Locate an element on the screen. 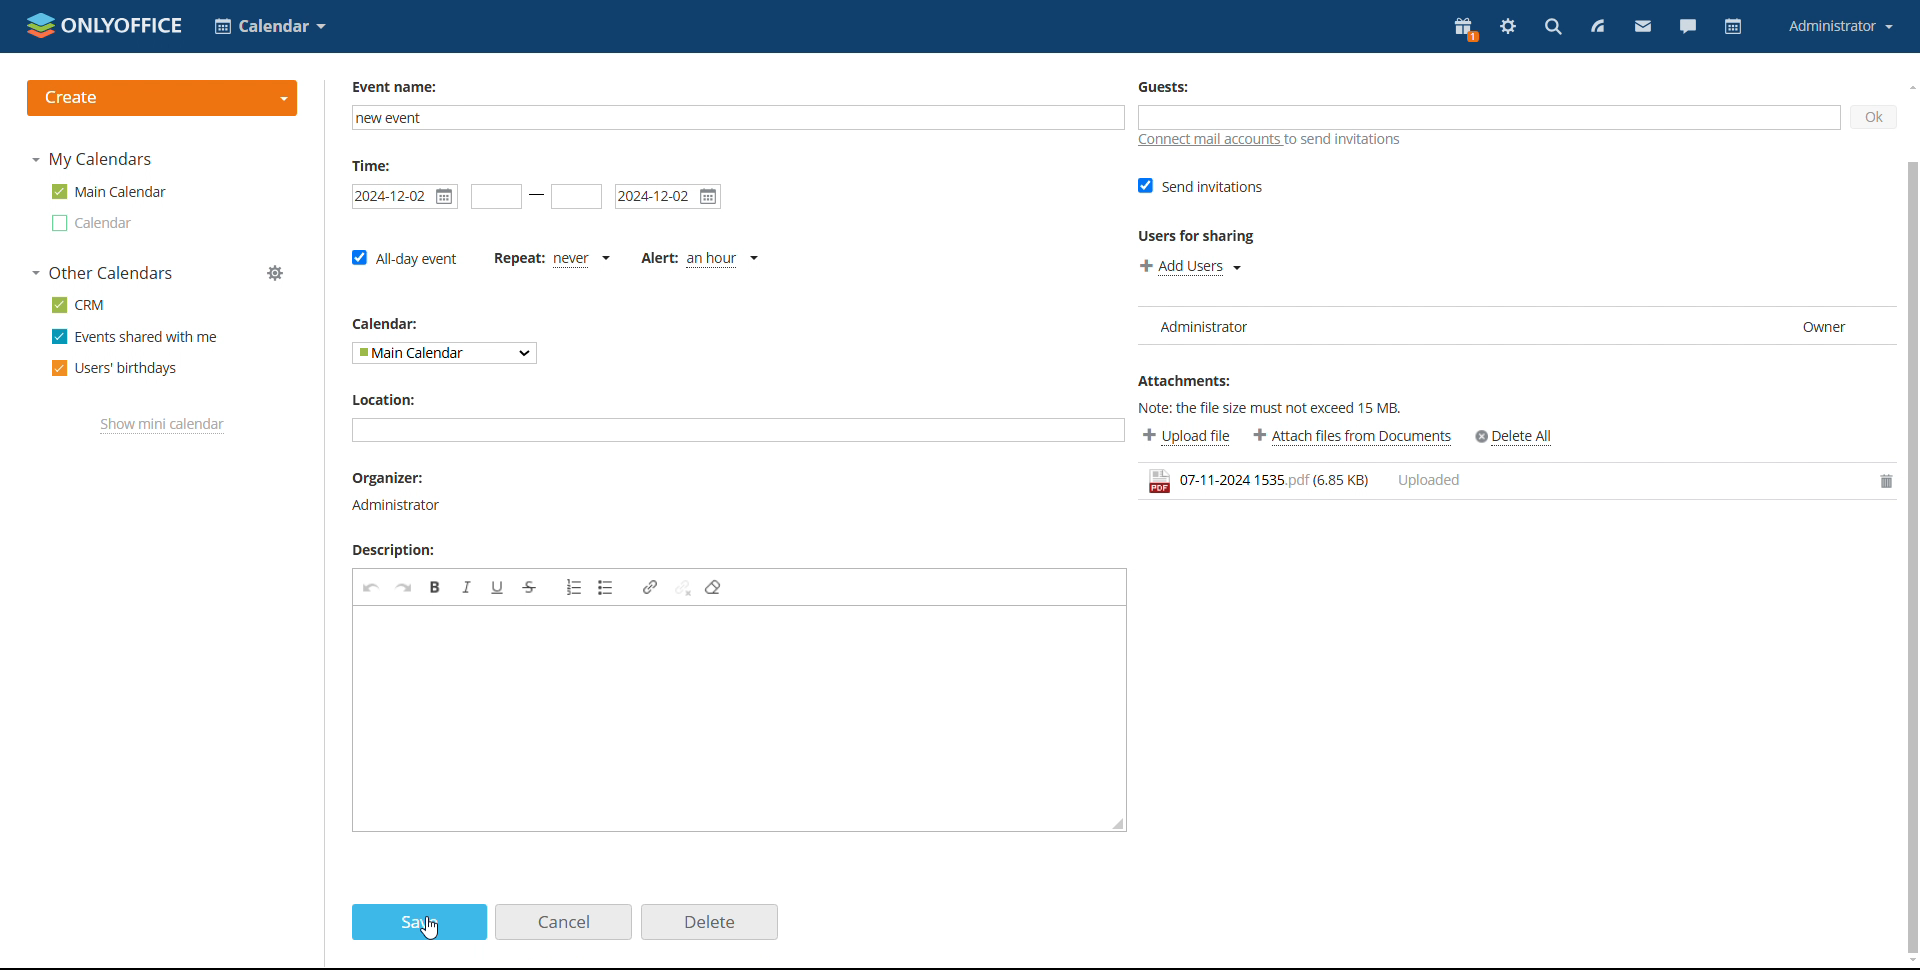 The width and height of the screenshot is (1920, 970). settings is located at coordinates (1510, 28).